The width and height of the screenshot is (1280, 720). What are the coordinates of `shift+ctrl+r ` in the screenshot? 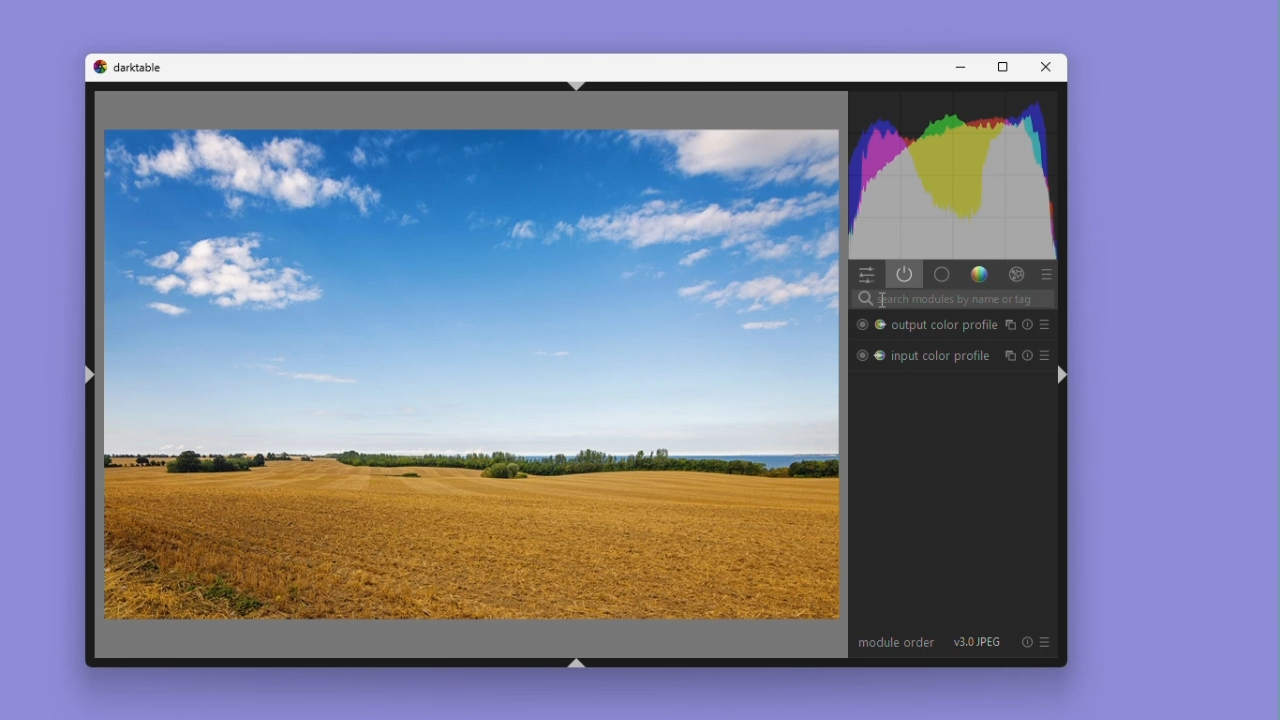 It's located at (1064, 374).